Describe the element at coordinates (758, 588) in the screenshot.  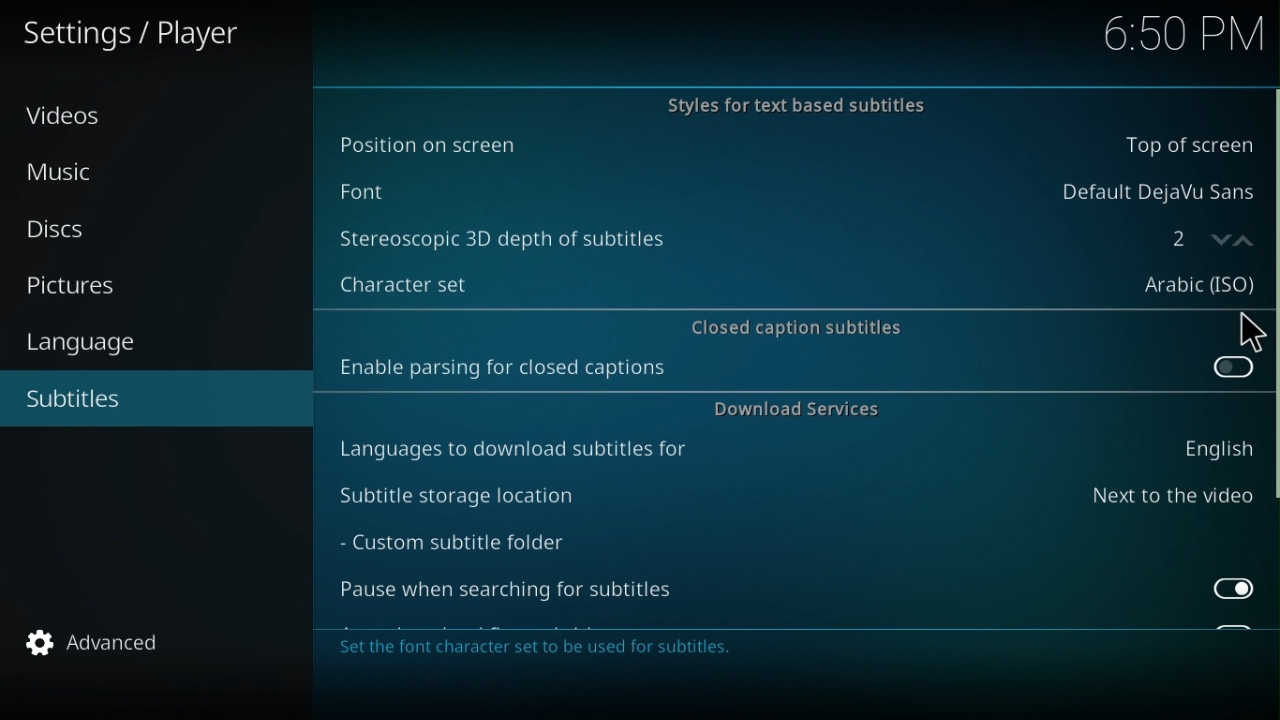
I see `Pause when searching for subtitles` at that location.